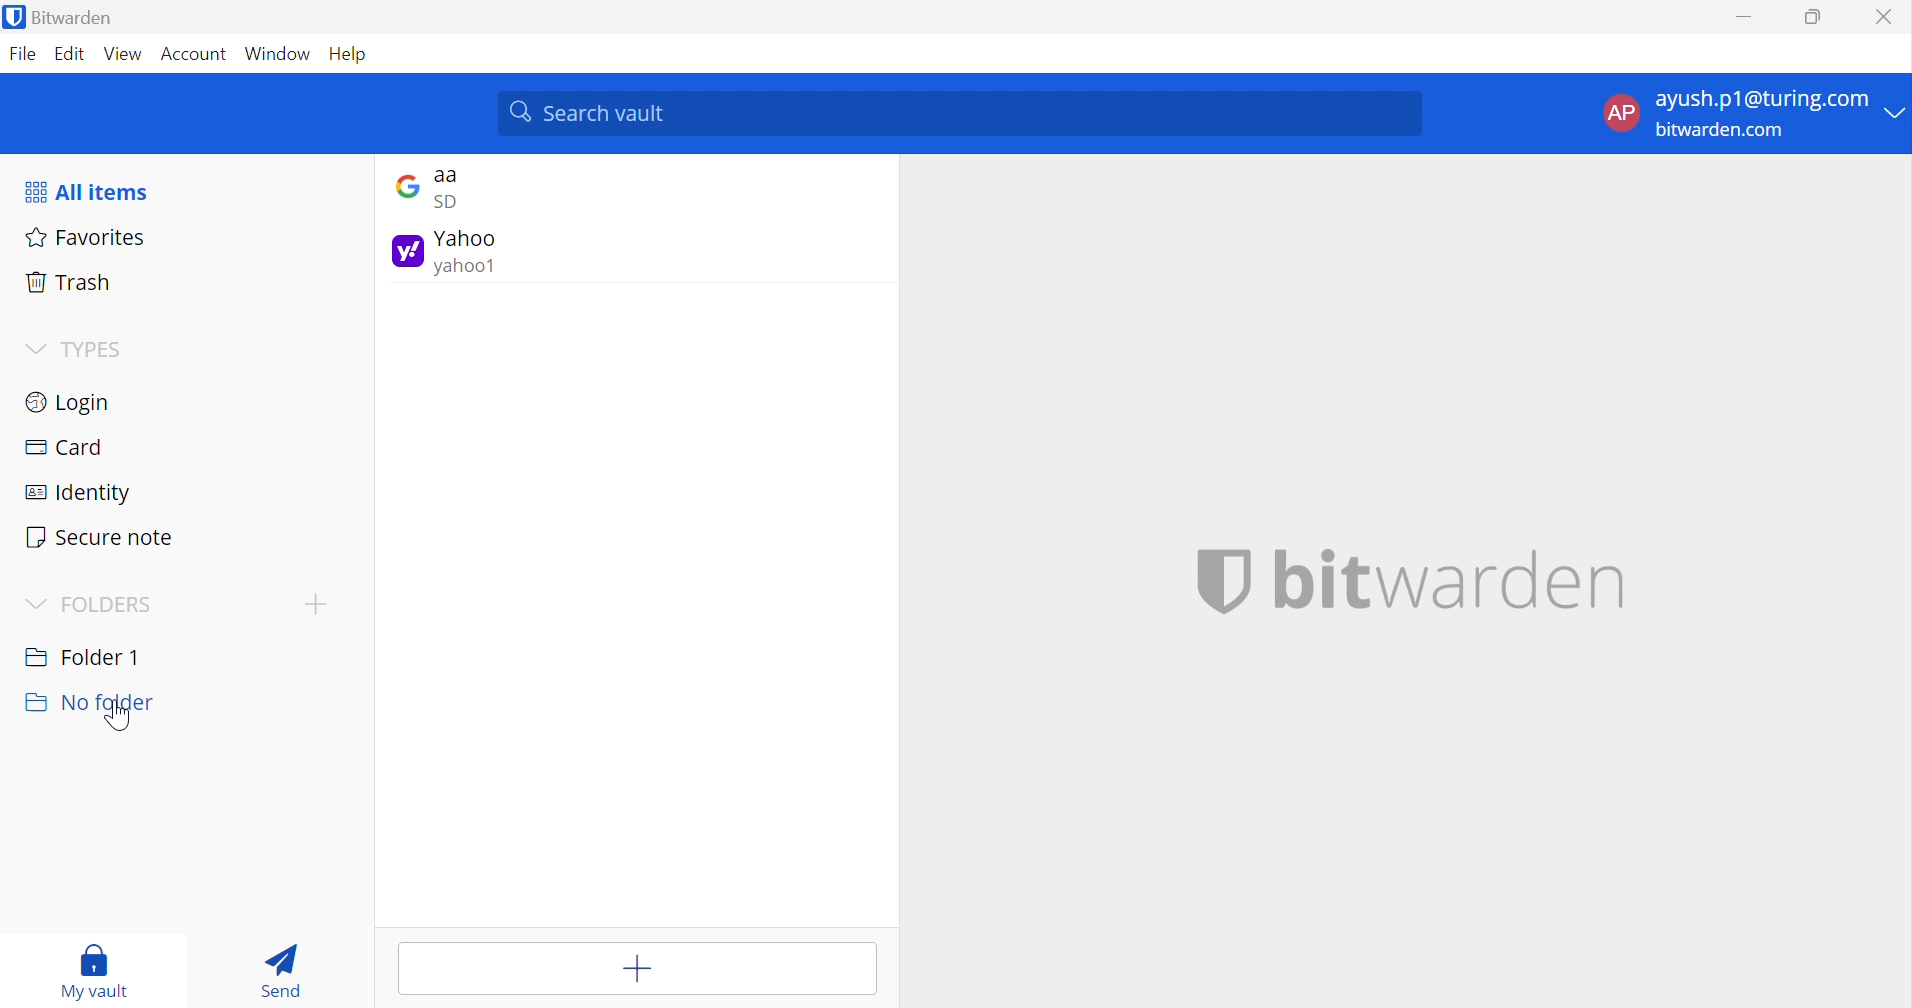 Image resolution: width=1912 pixels, height=1008 pixels. I want to click on search vault, so click(964, 114).